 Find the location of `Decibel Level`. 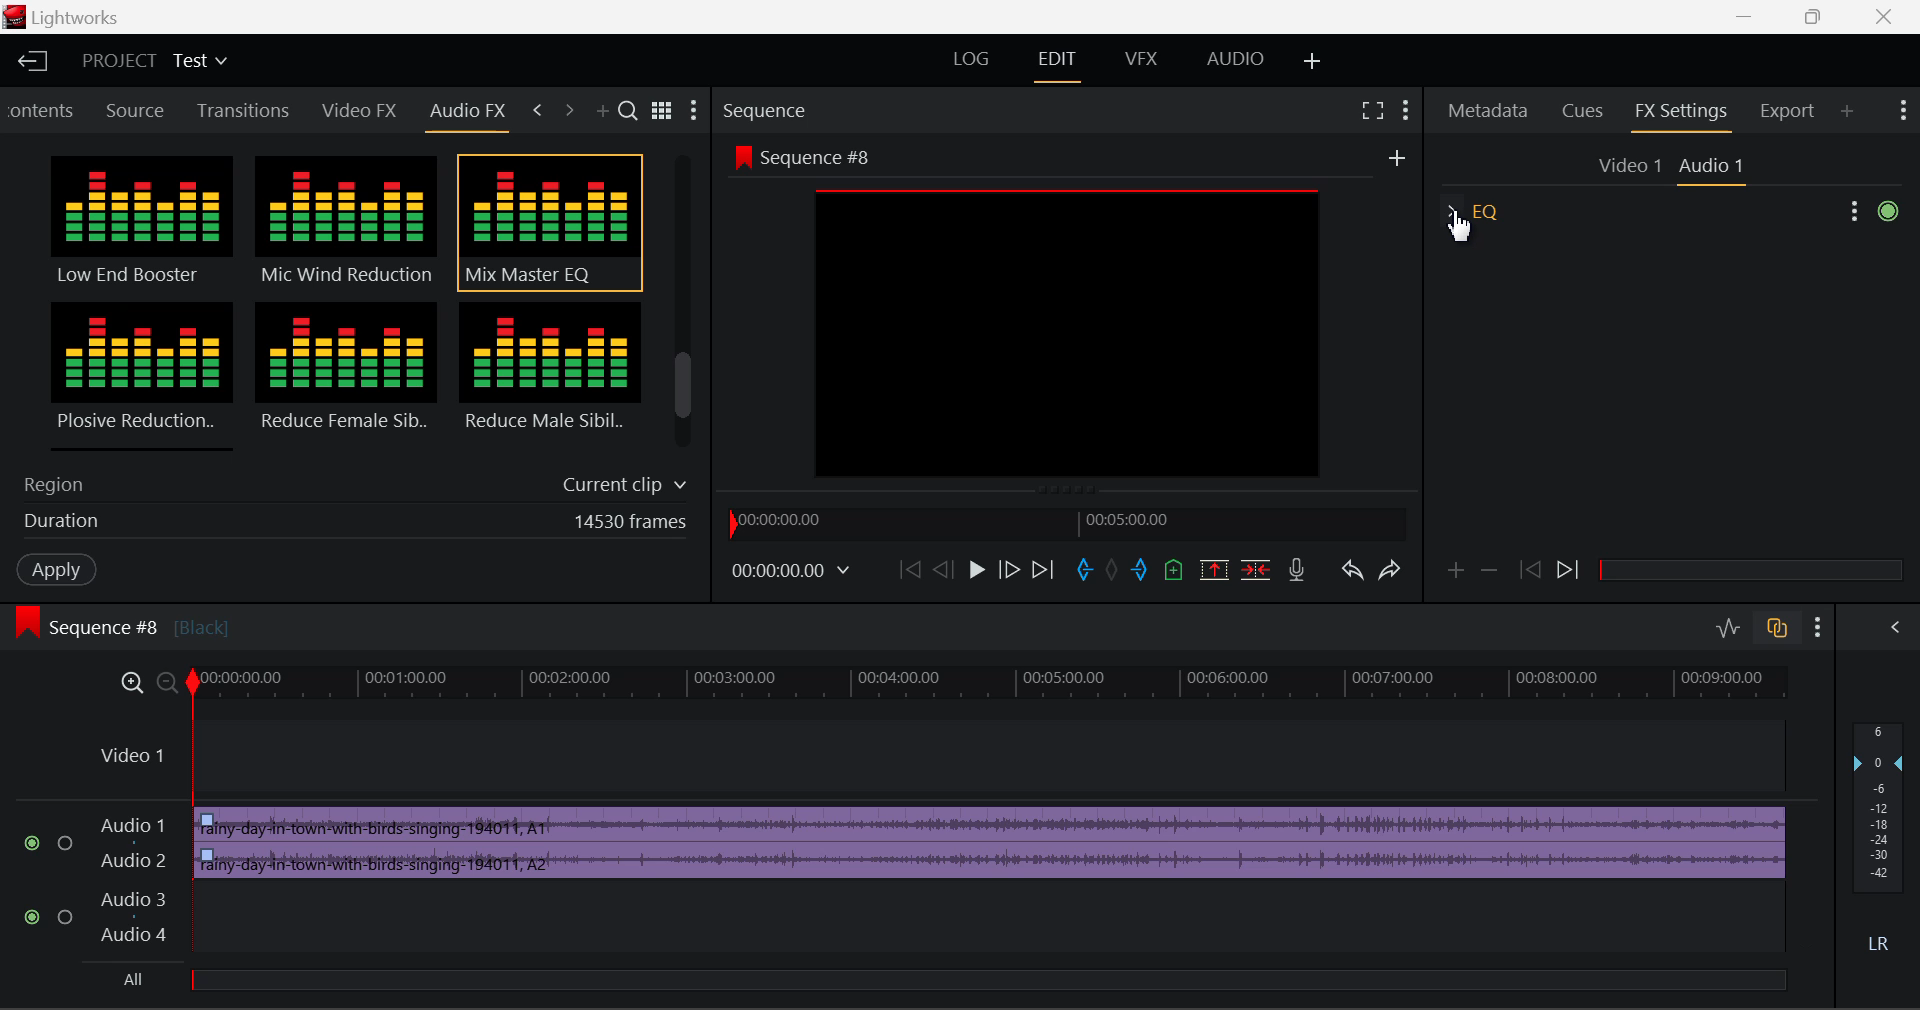

Decibel Level is located at coordinates (1882, 842).